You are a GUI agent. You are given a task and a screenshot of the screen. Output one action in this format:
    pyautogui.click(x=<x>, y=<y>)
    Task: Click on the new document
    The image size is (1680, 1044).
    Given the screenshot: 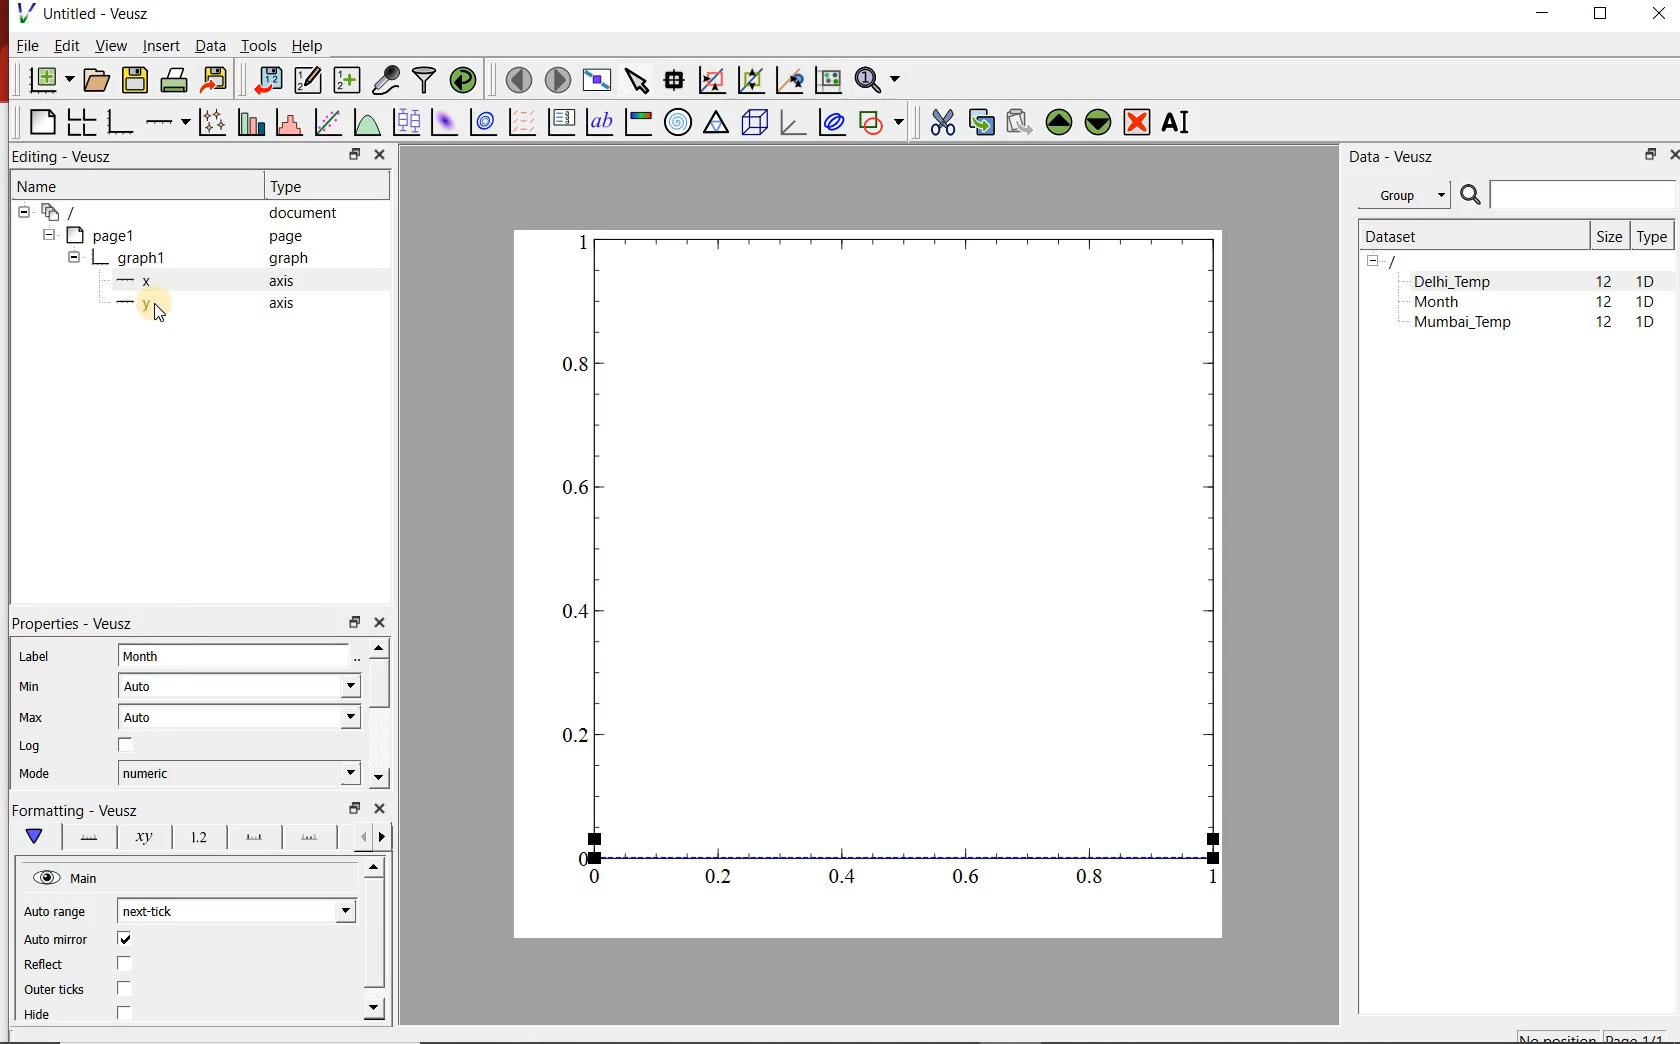 What is the action you would take?
    pyautogui.click(x=49, y=80)
    